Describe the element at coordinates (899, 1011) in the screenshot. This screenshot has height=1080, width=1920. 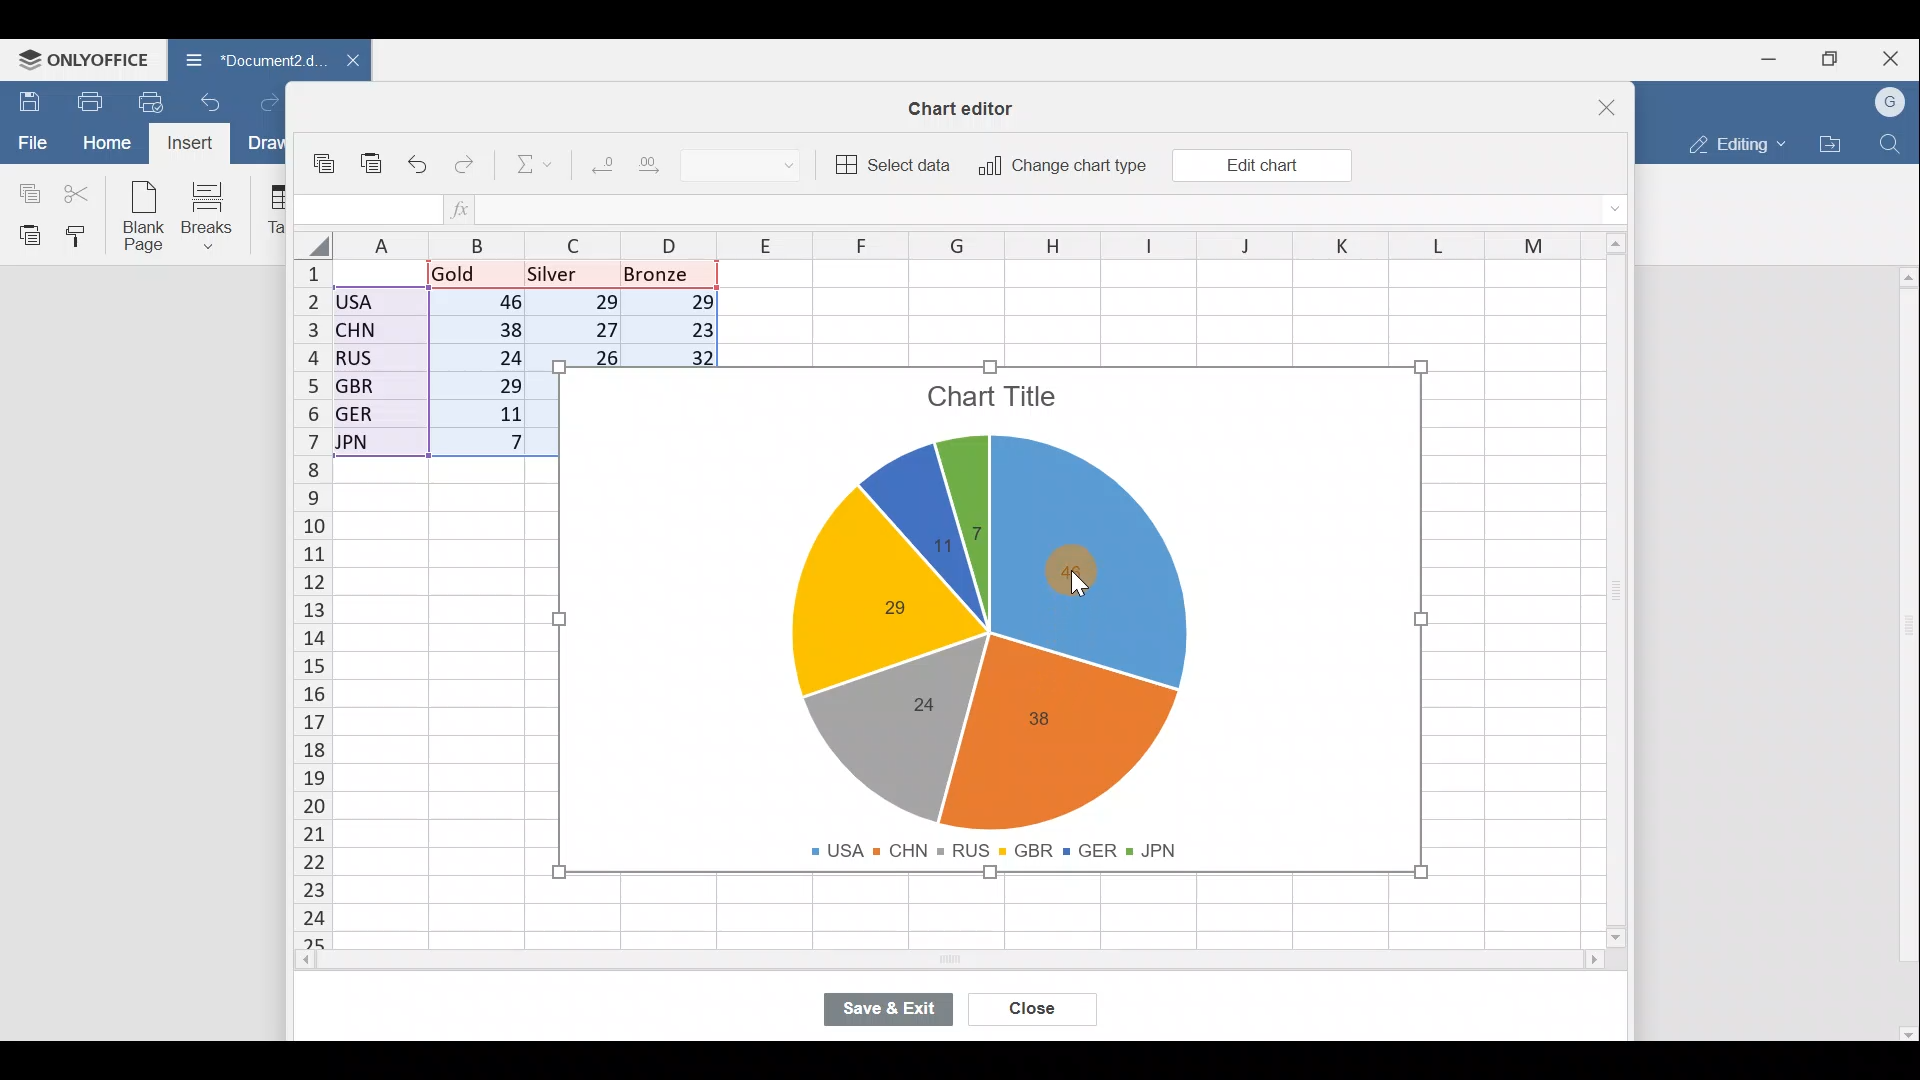
I see `Save & exit` at that location.